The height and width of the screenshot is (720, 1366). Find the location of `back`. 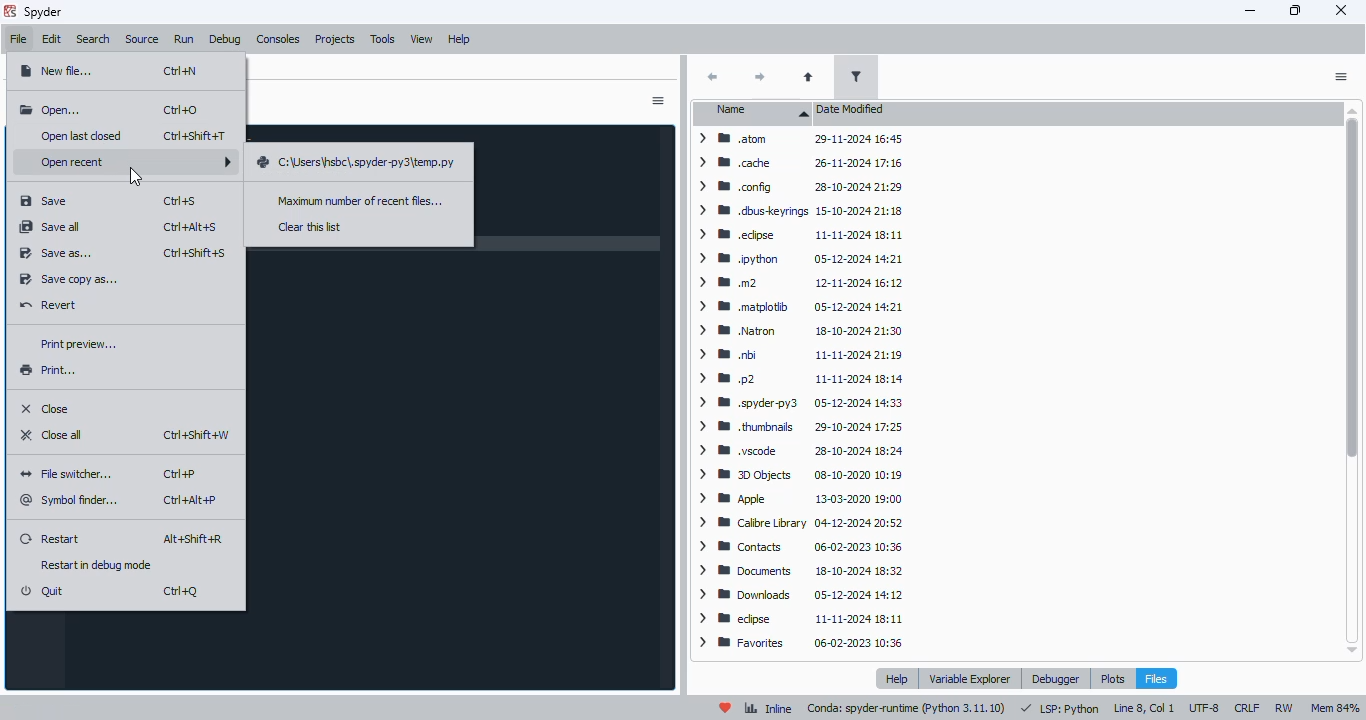

back is located at coordinates (712, 77).